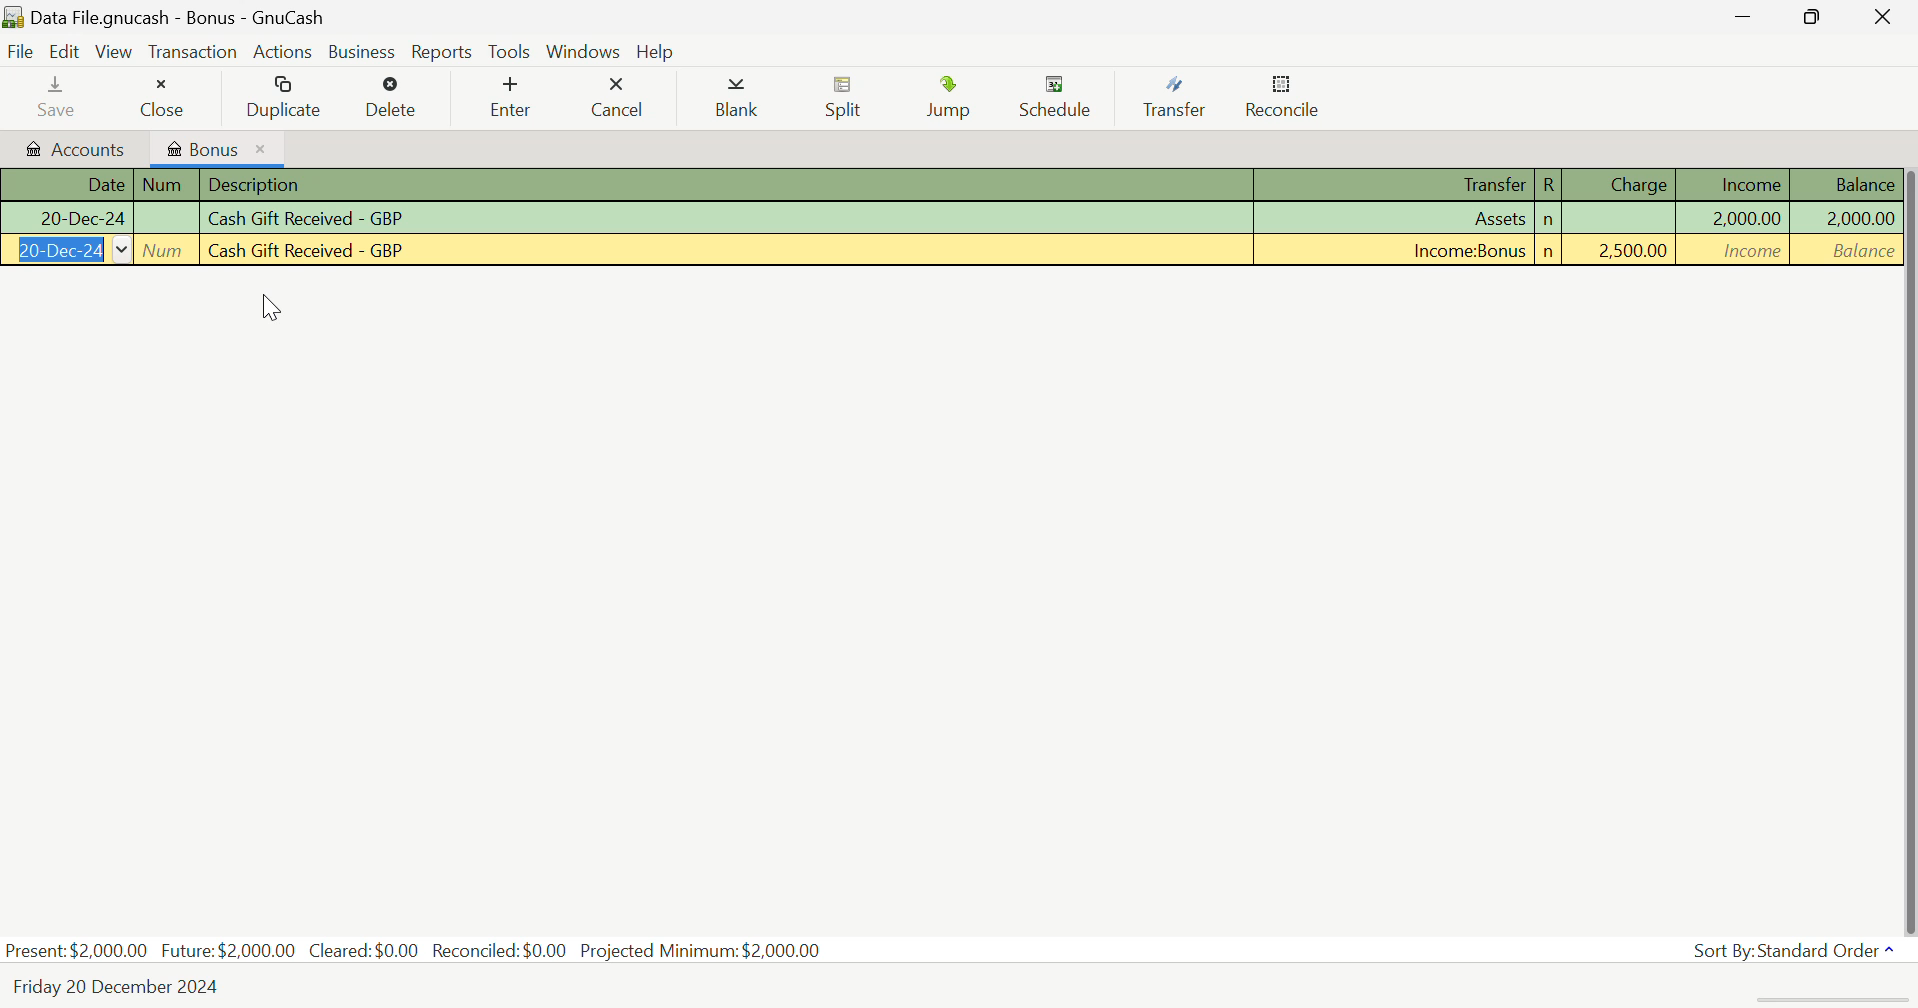 The width and height of the screenshot is (1918, 1008). I want to click on Balance, so click(1846, 250).